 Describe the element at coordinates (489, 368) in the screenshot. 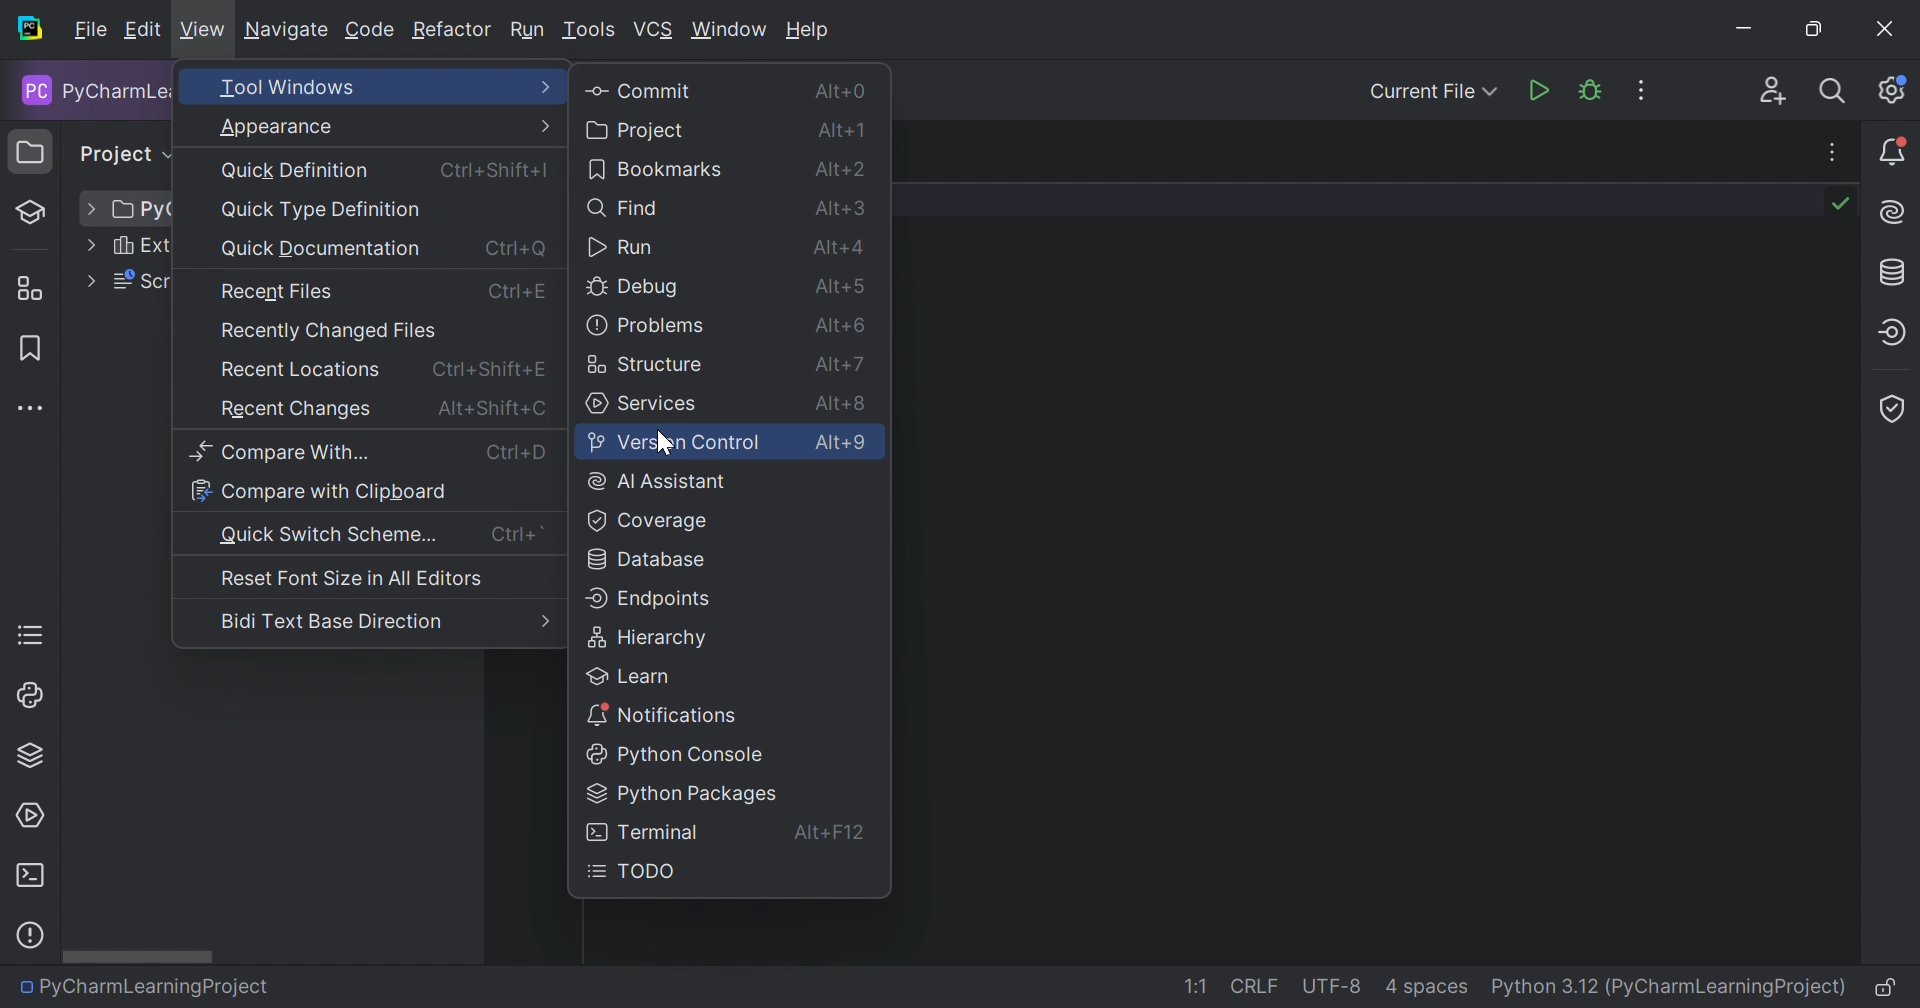

I see `Ctrl+Shift+E` at that location.